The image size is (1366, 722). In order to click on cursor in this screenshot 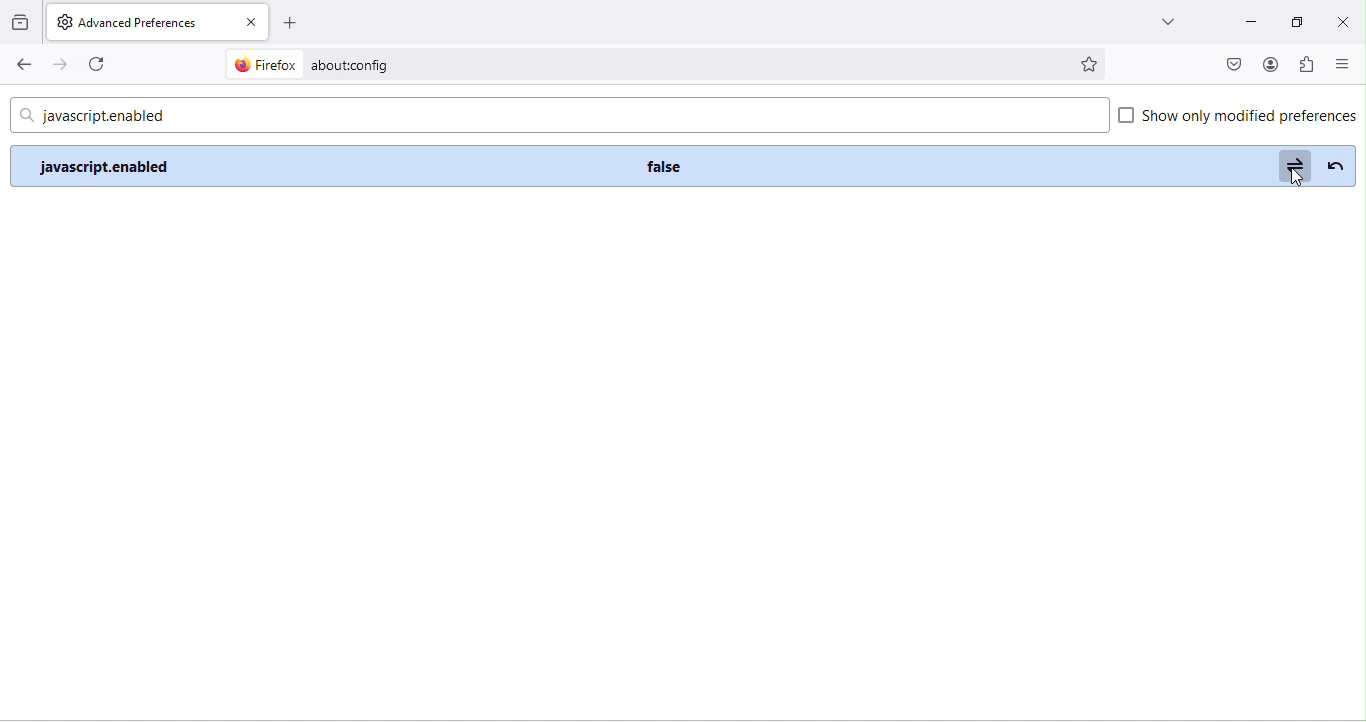, I will do `click(1295, 180)`.